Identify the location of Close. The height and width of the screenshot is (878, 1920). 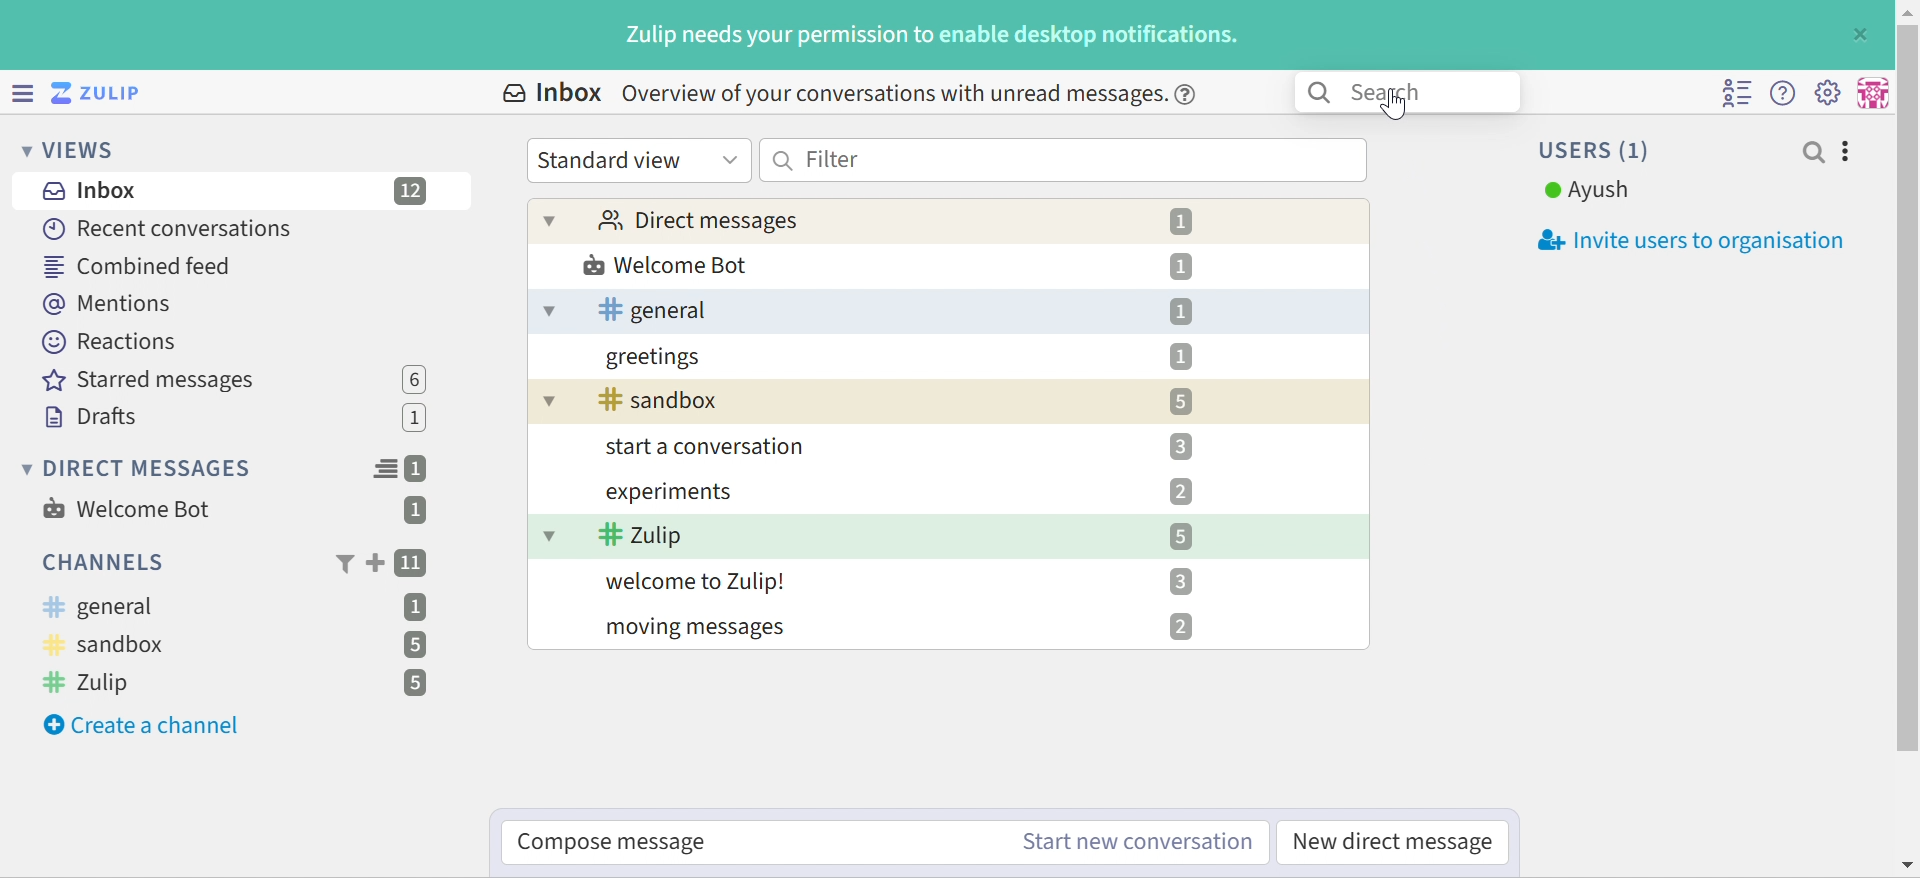
(1863, 33).